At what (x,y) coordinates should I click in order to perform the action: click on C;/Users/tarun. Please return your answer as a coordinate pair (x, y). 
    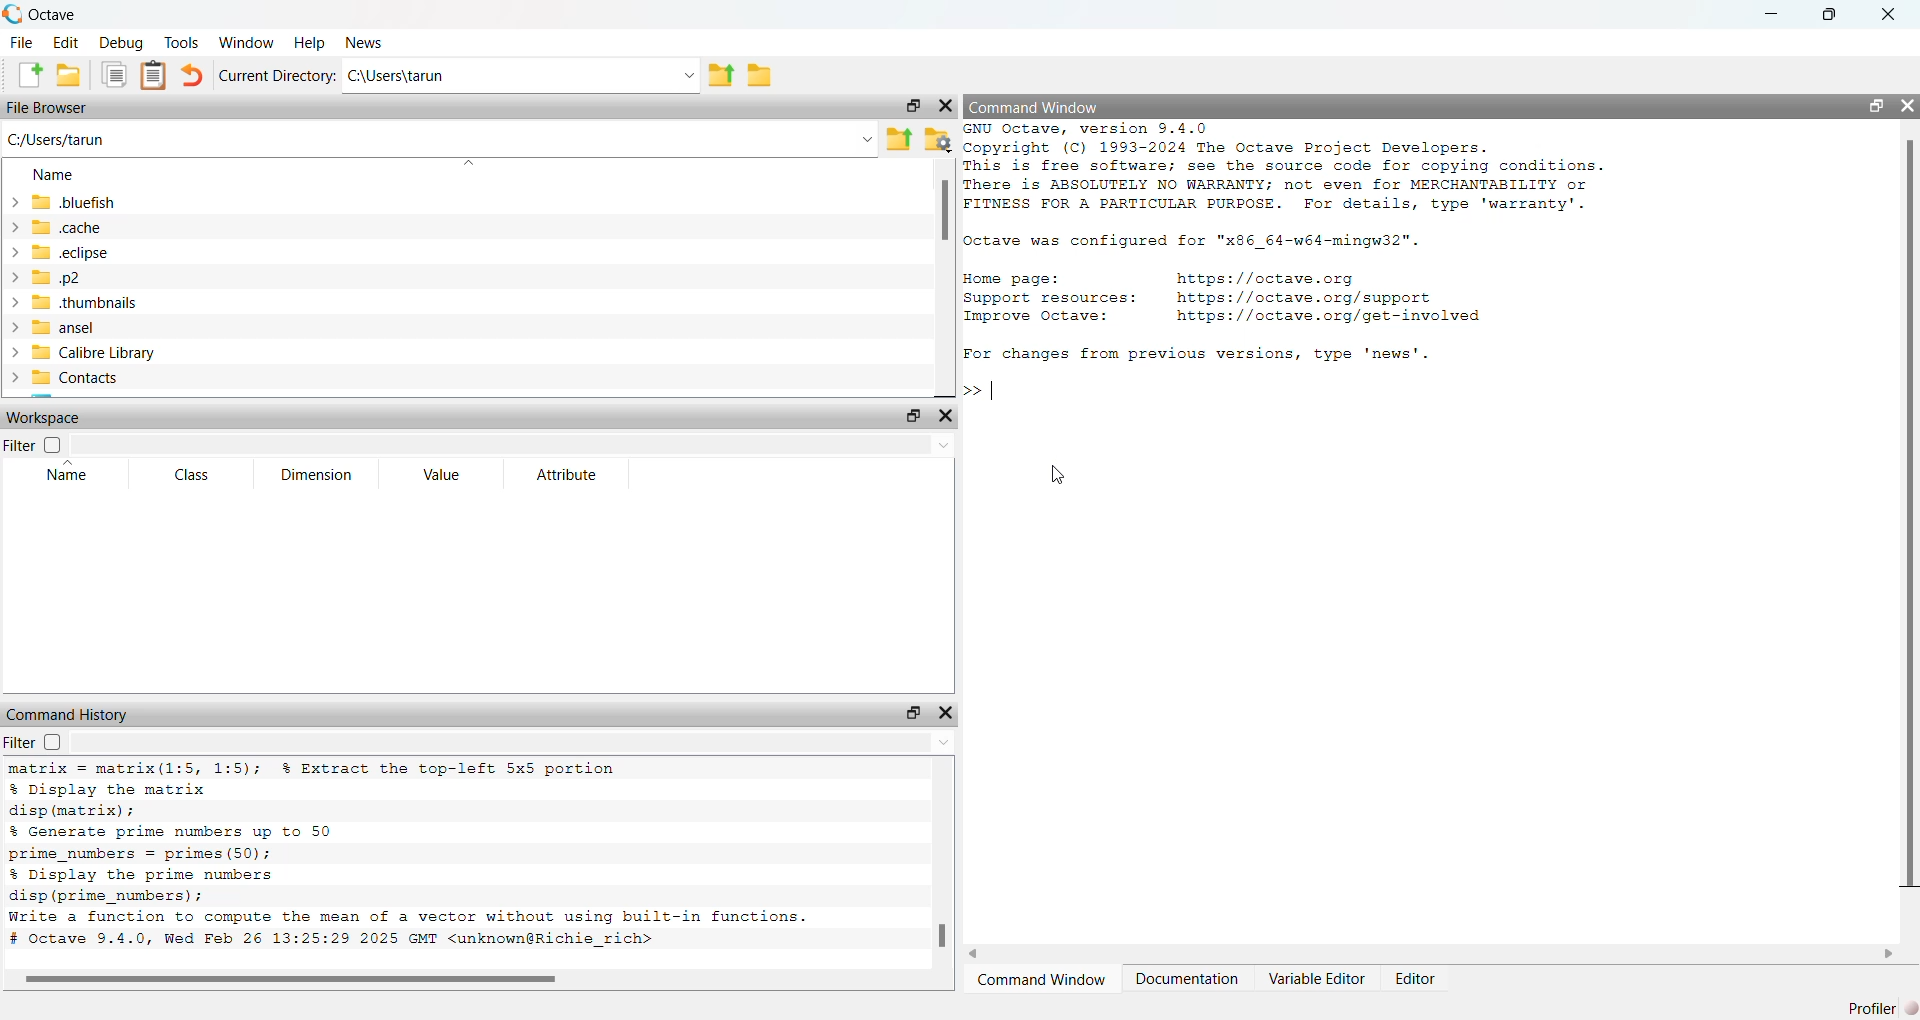
    Looking at the image, I should click on (58, 141).